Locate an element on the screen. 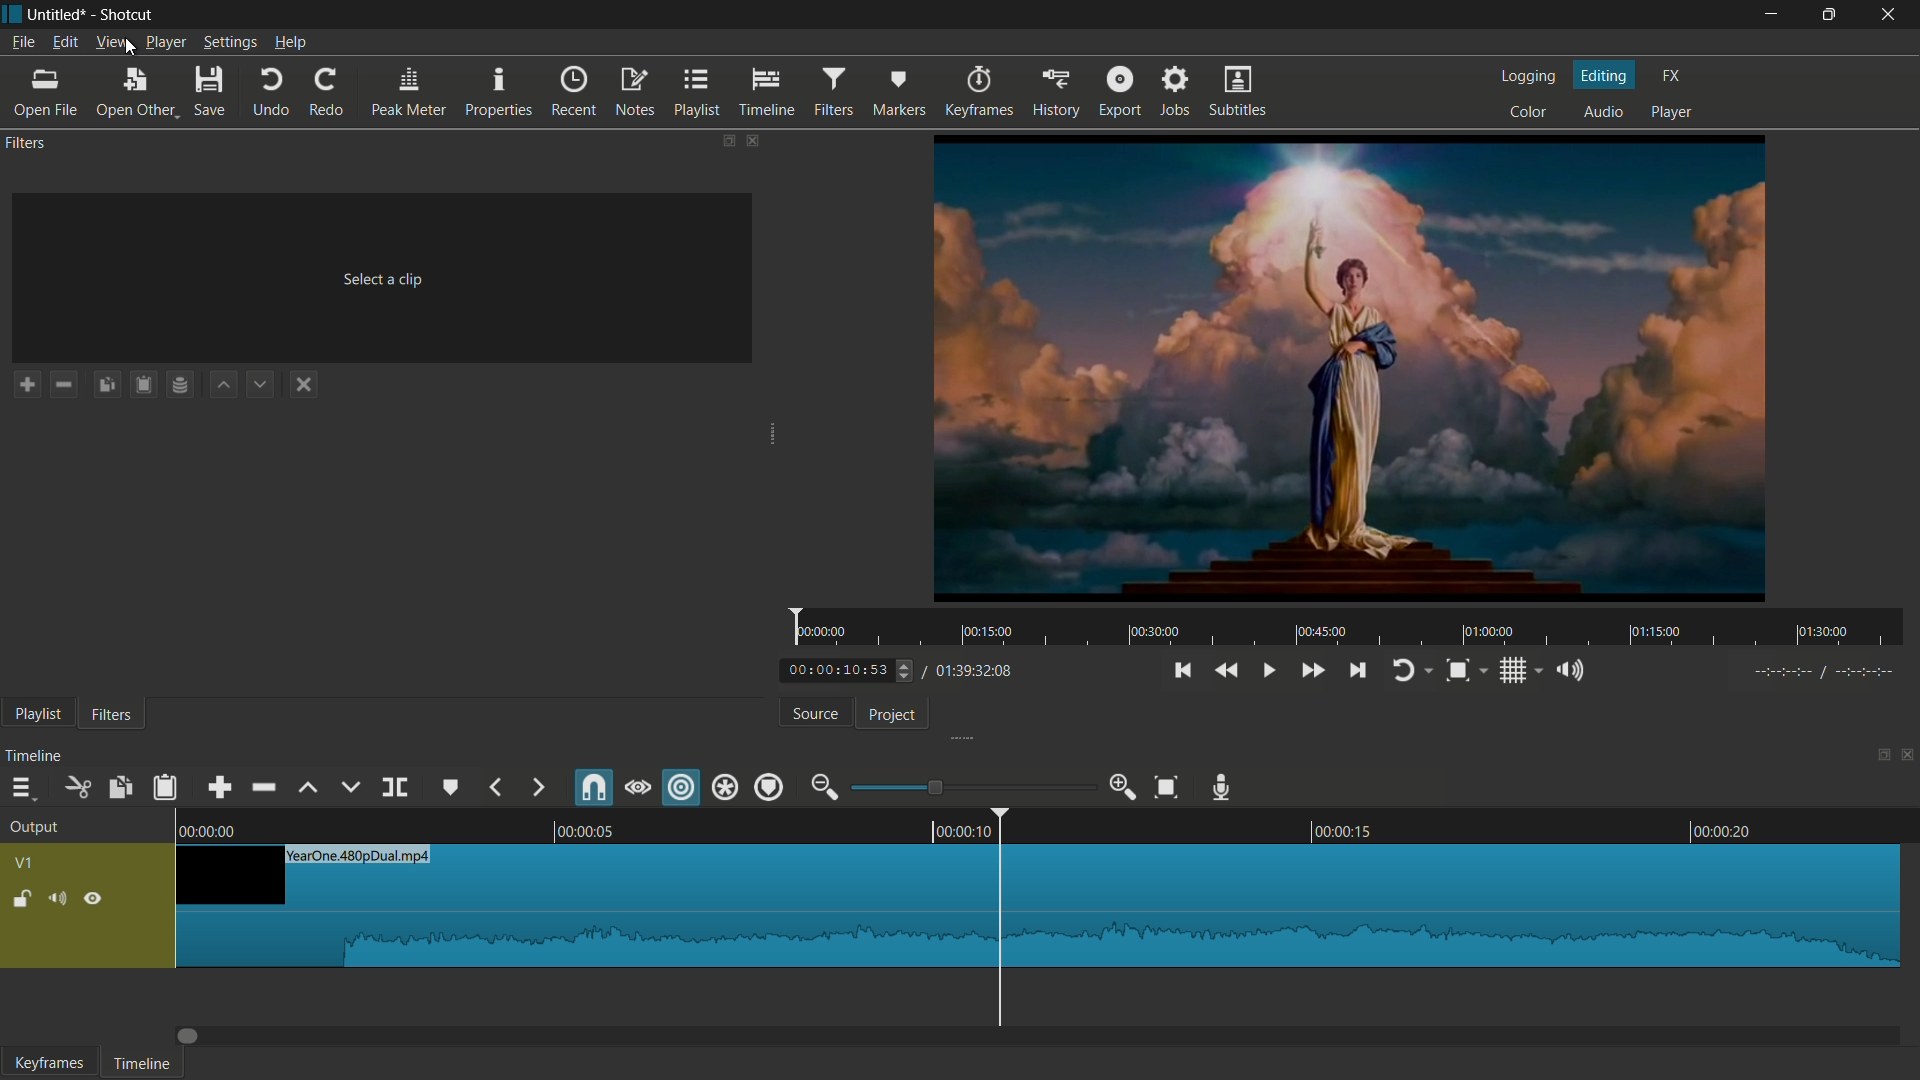  filters is located at coordinates (836, 91).